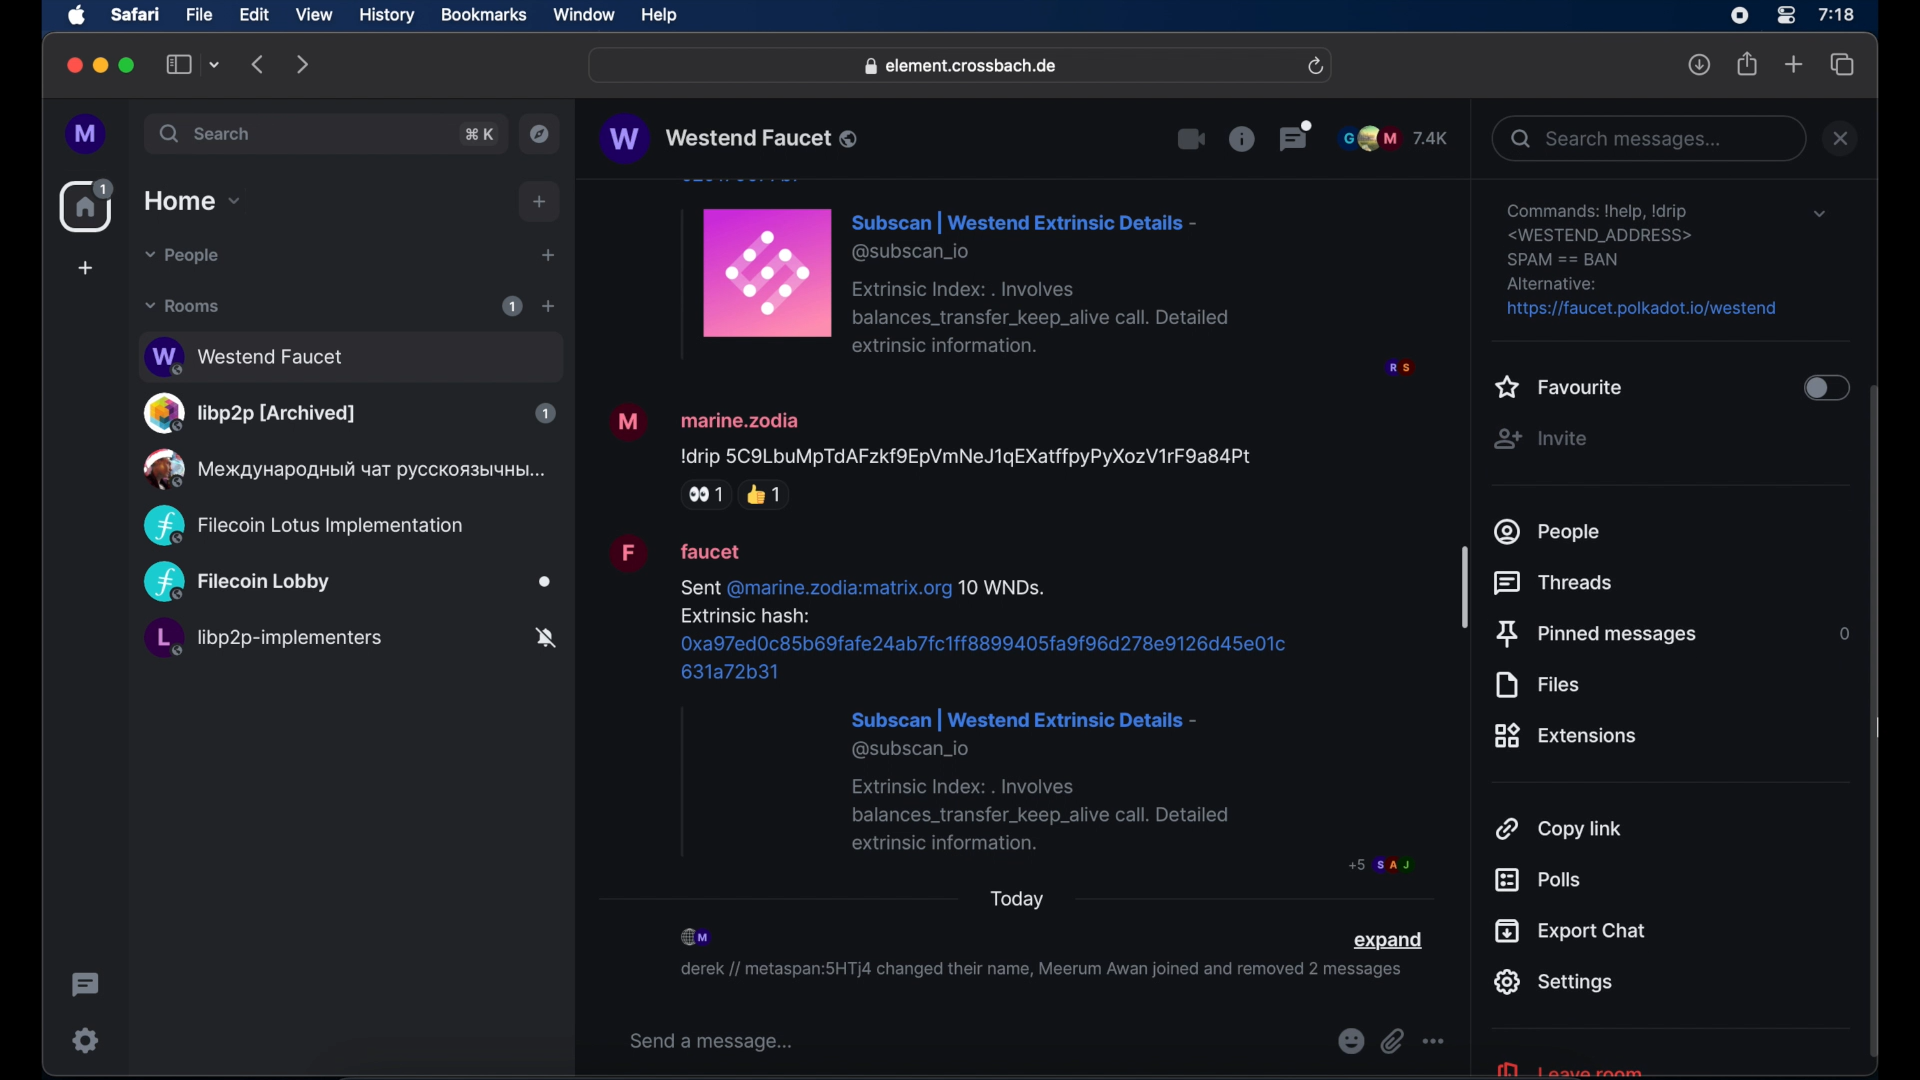 The height and width of the screenshot is (1080, 1920). What do you see at coordinates (1876, 728) in the screenshot?
I see `cursor` at bounding box center [1876, 728].